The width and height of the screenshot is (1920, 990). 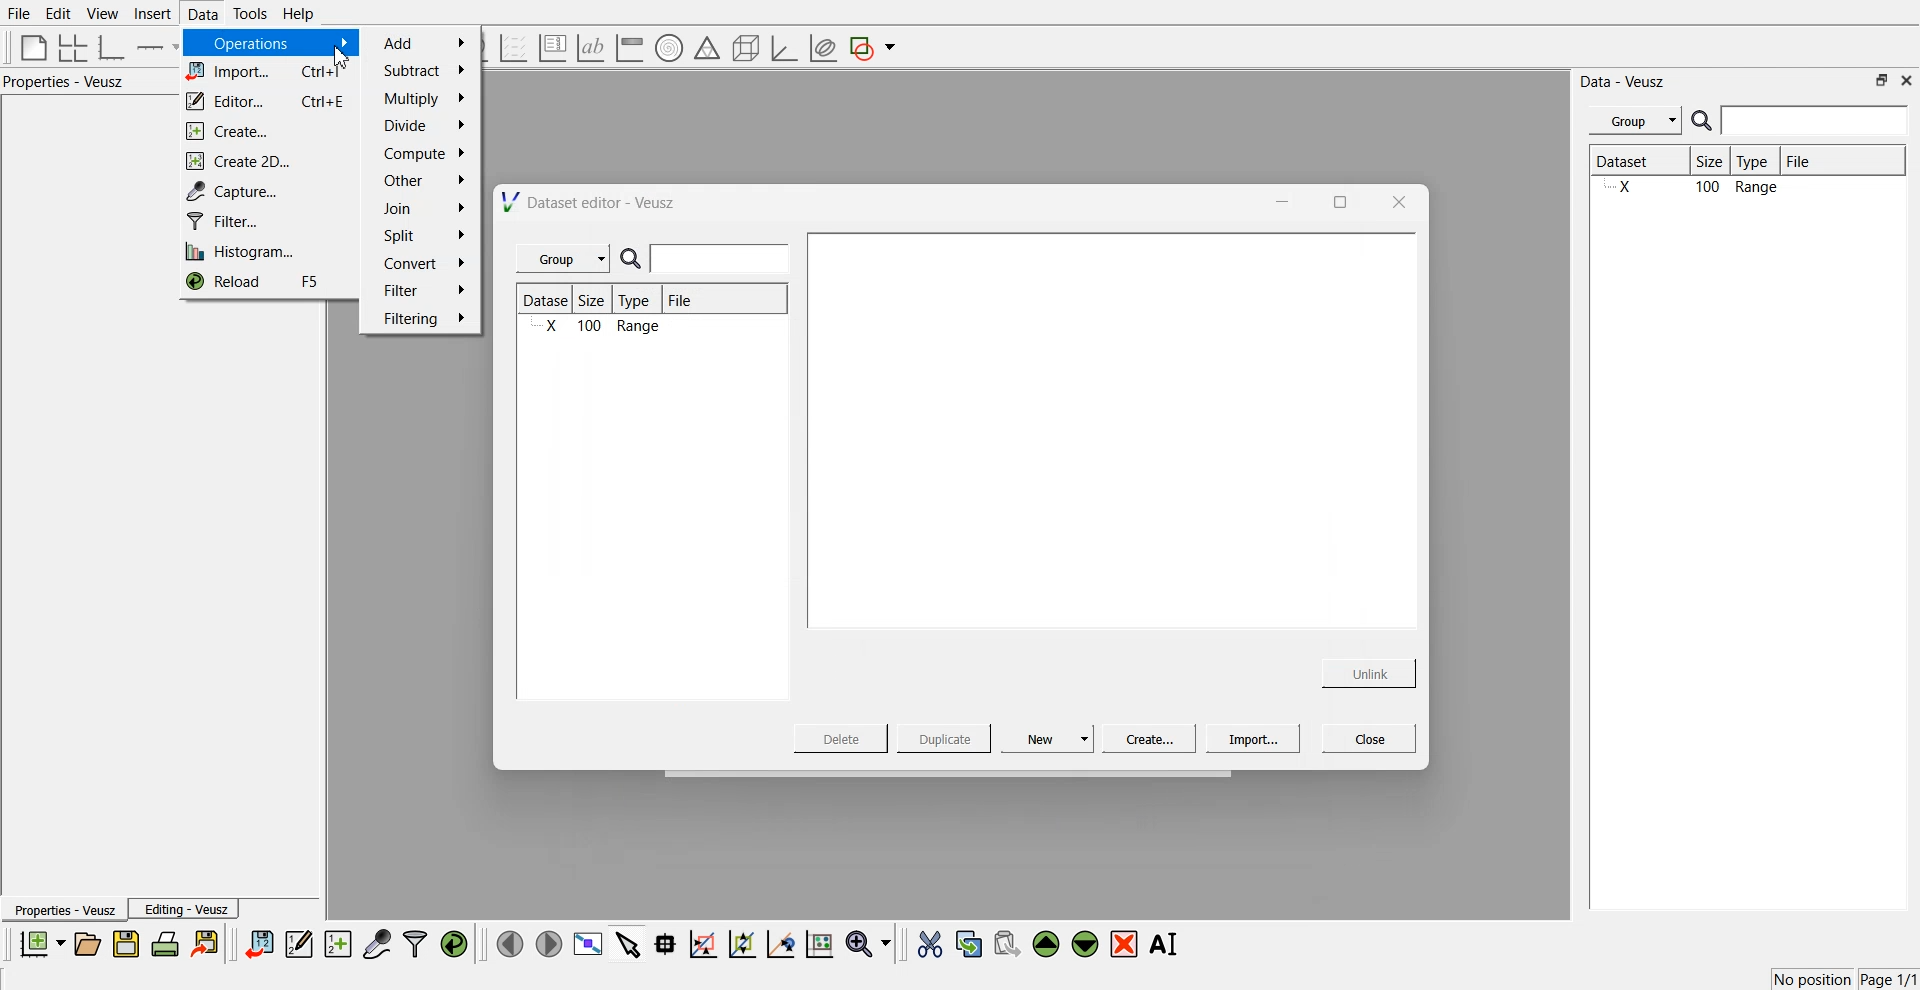 What do you see at coordinates (262, 253) in the screenshot?
I see `Histogram...` at bounding box center [262, 253].